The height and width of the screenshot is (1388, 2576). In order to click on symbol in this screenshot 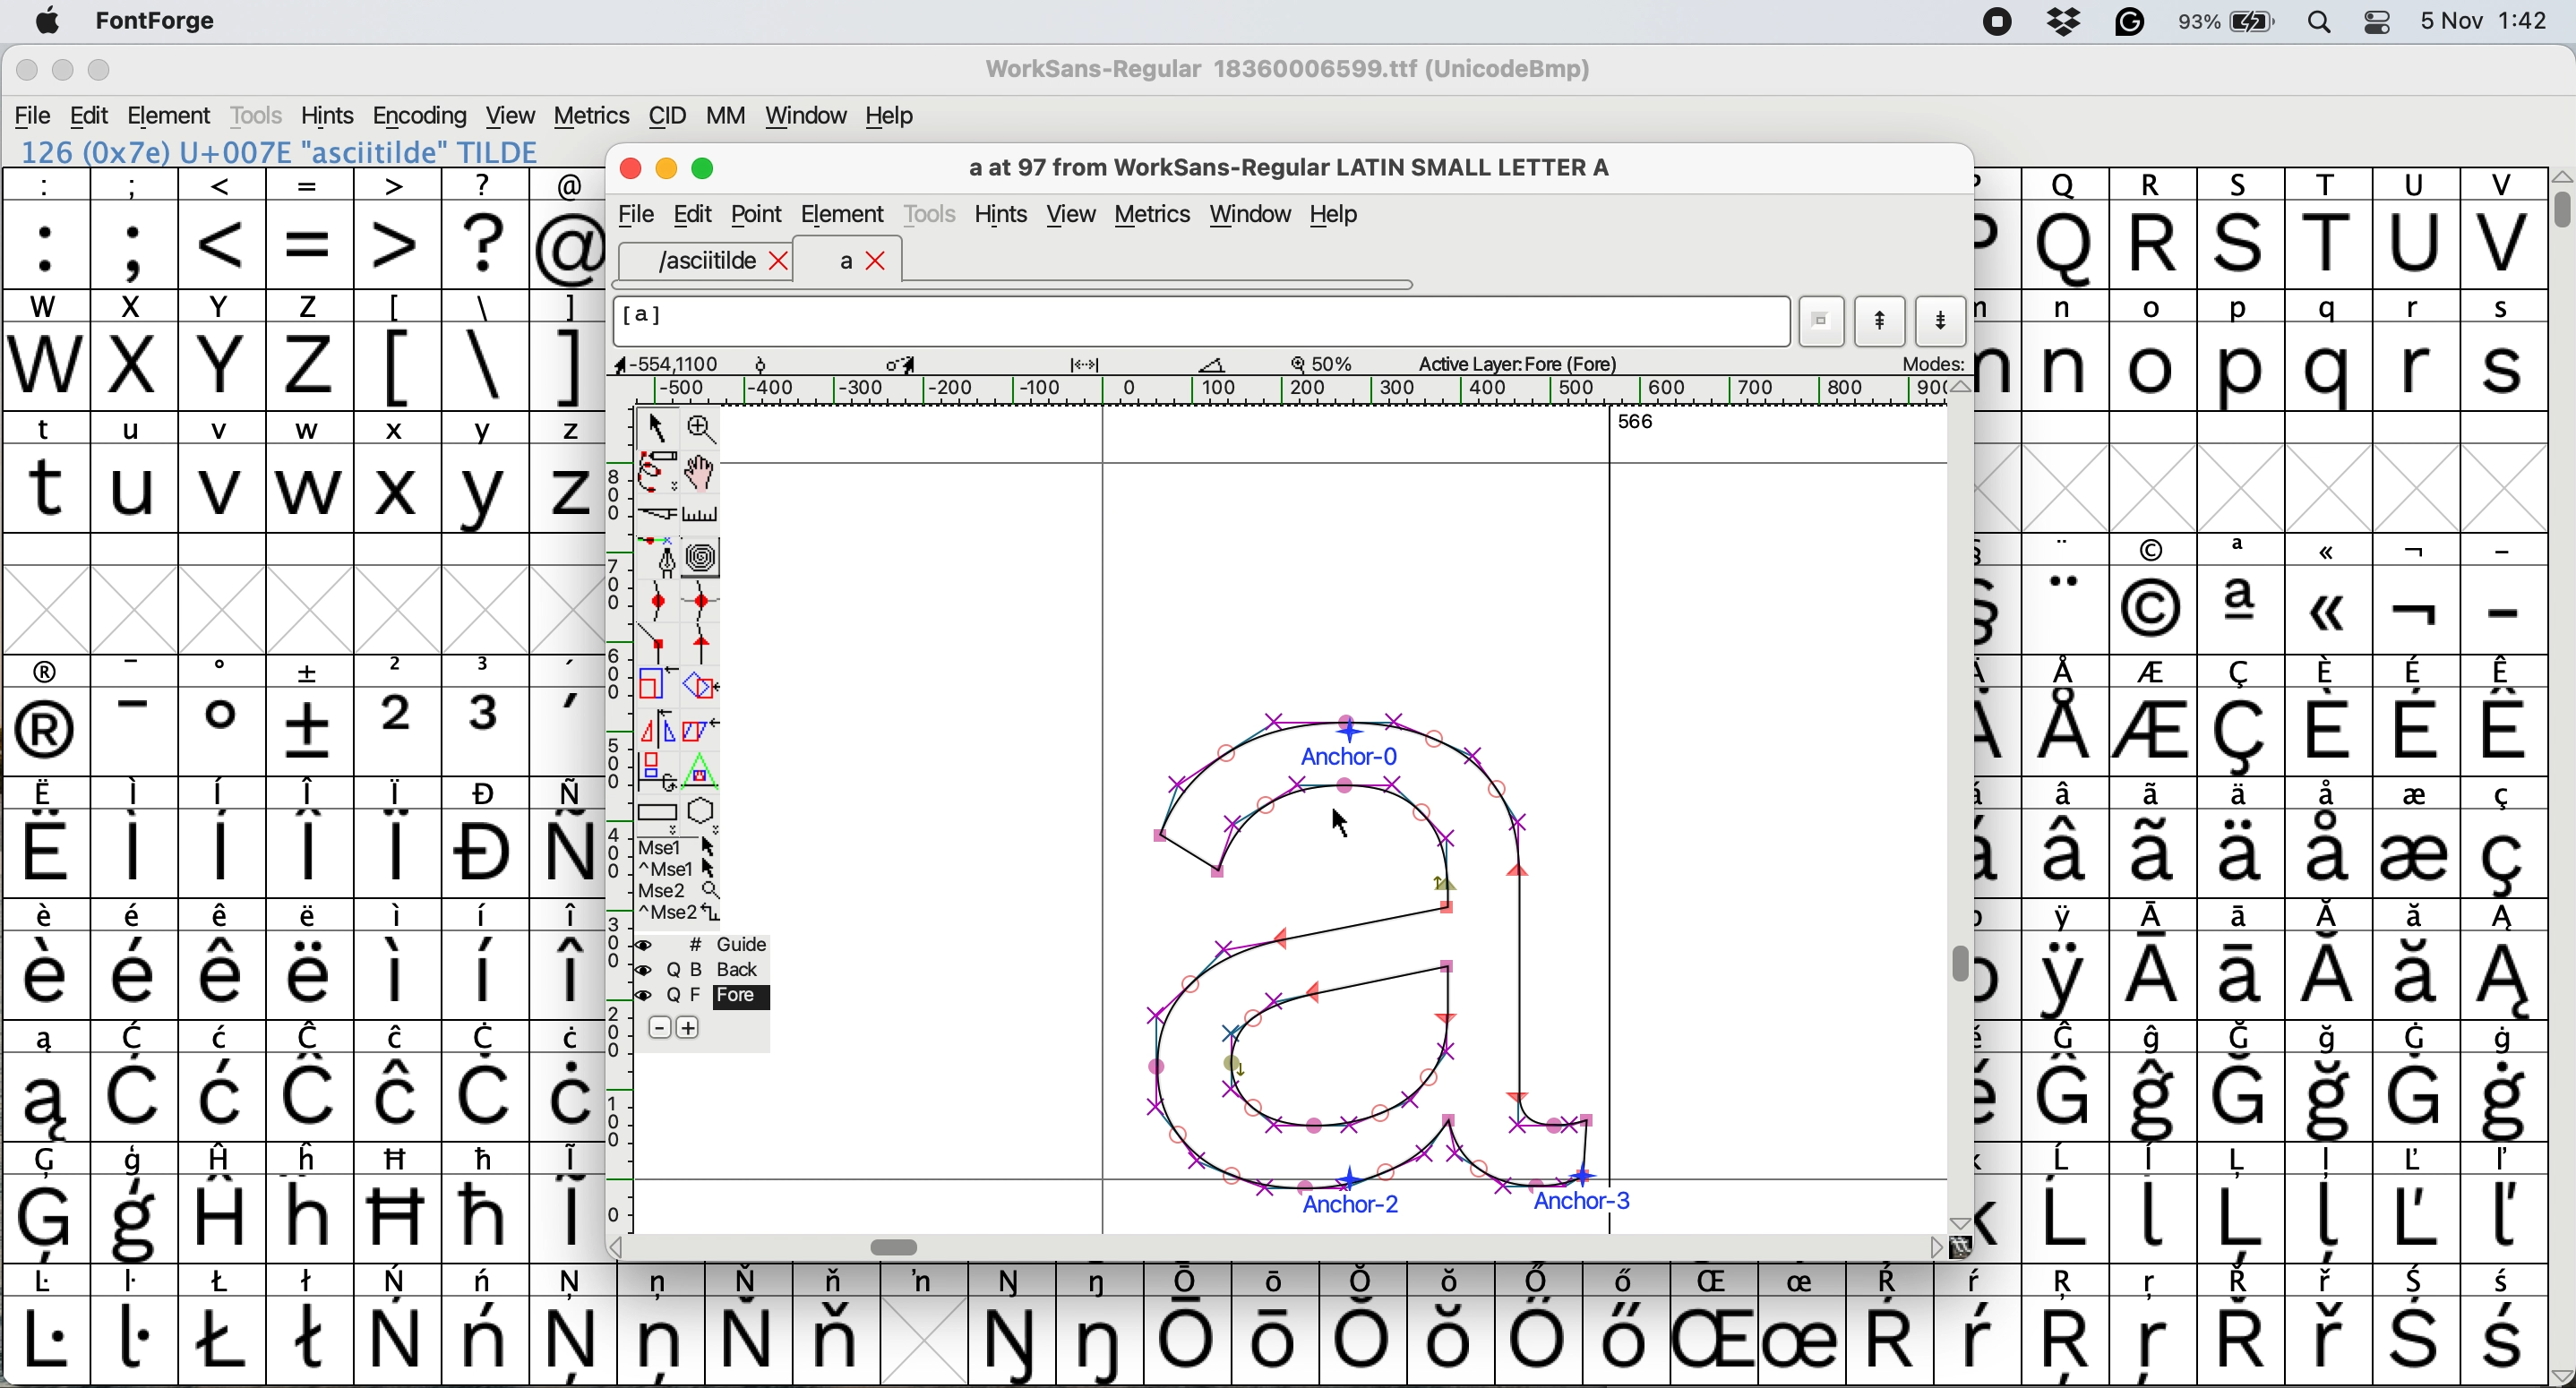, I will do `click(46, 1326)`.